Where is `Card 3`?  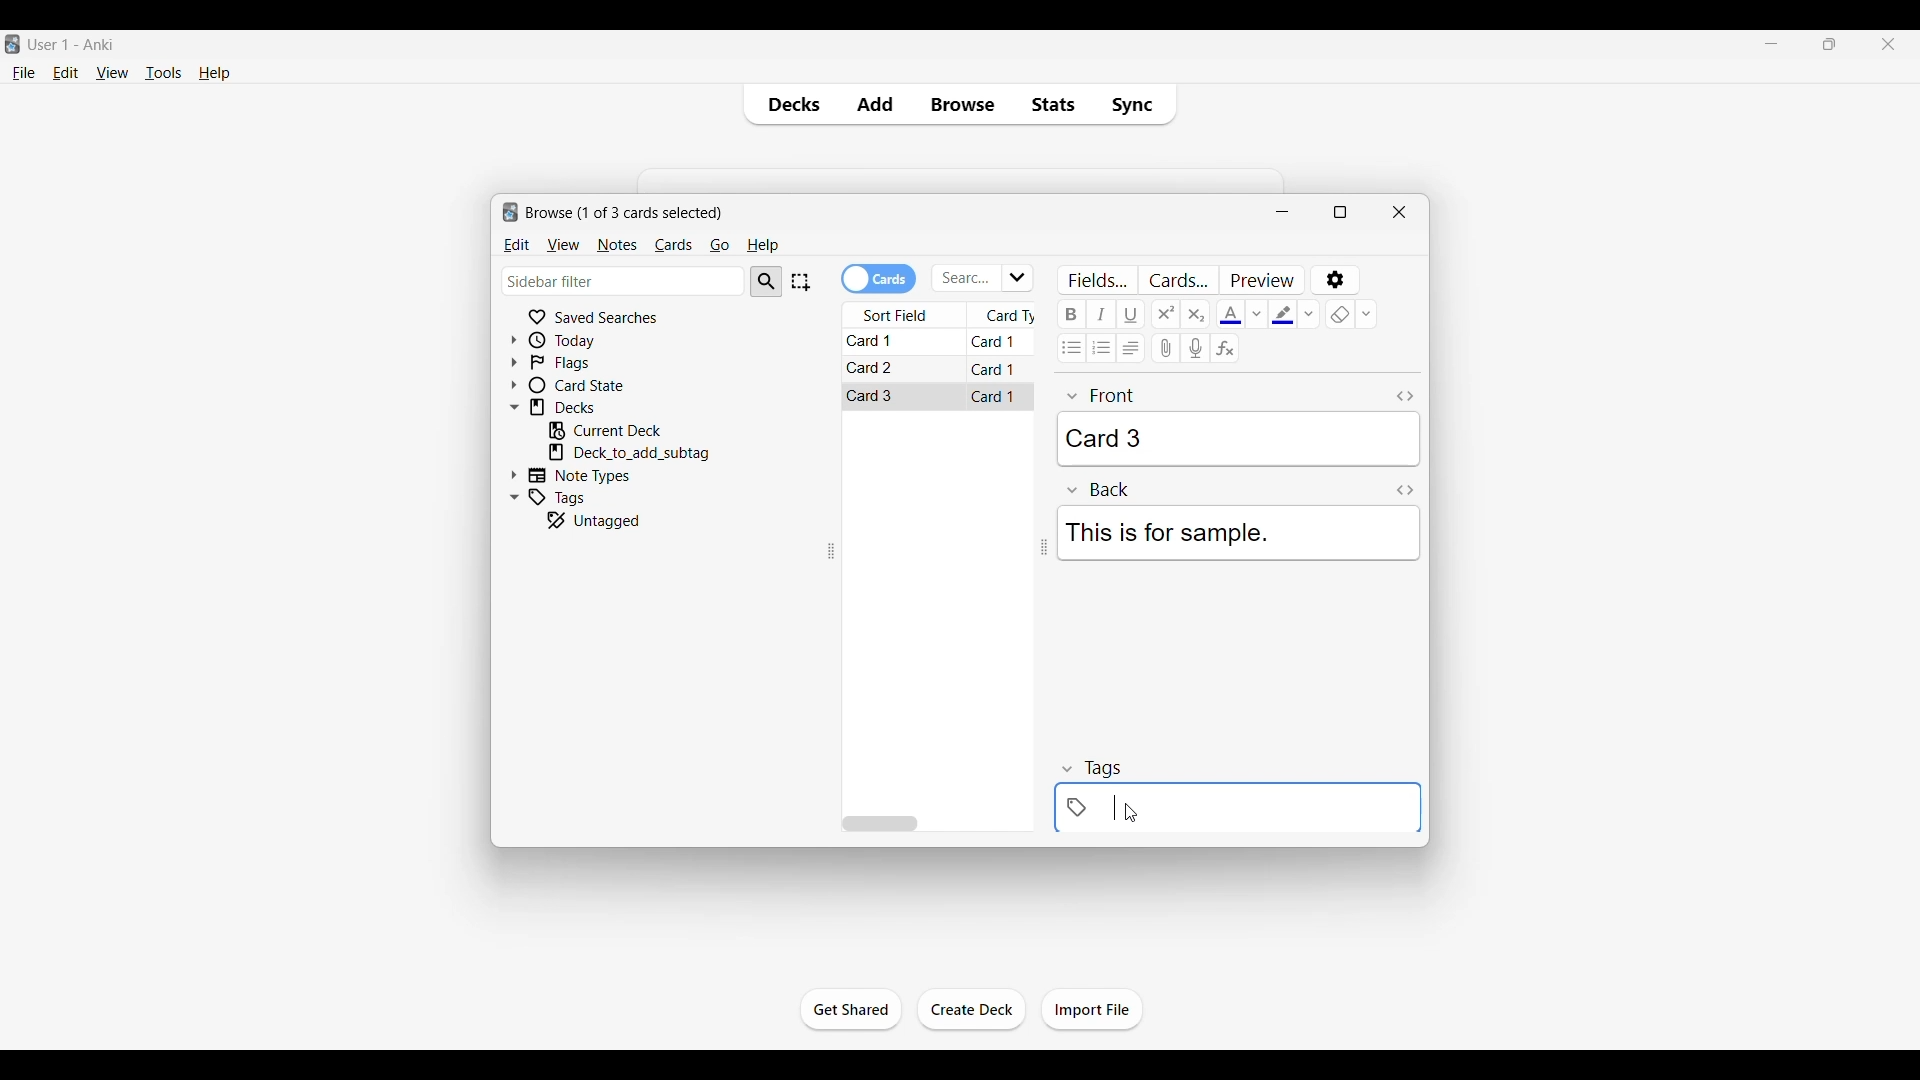 Card 3 is located at coordinates (874, 395).